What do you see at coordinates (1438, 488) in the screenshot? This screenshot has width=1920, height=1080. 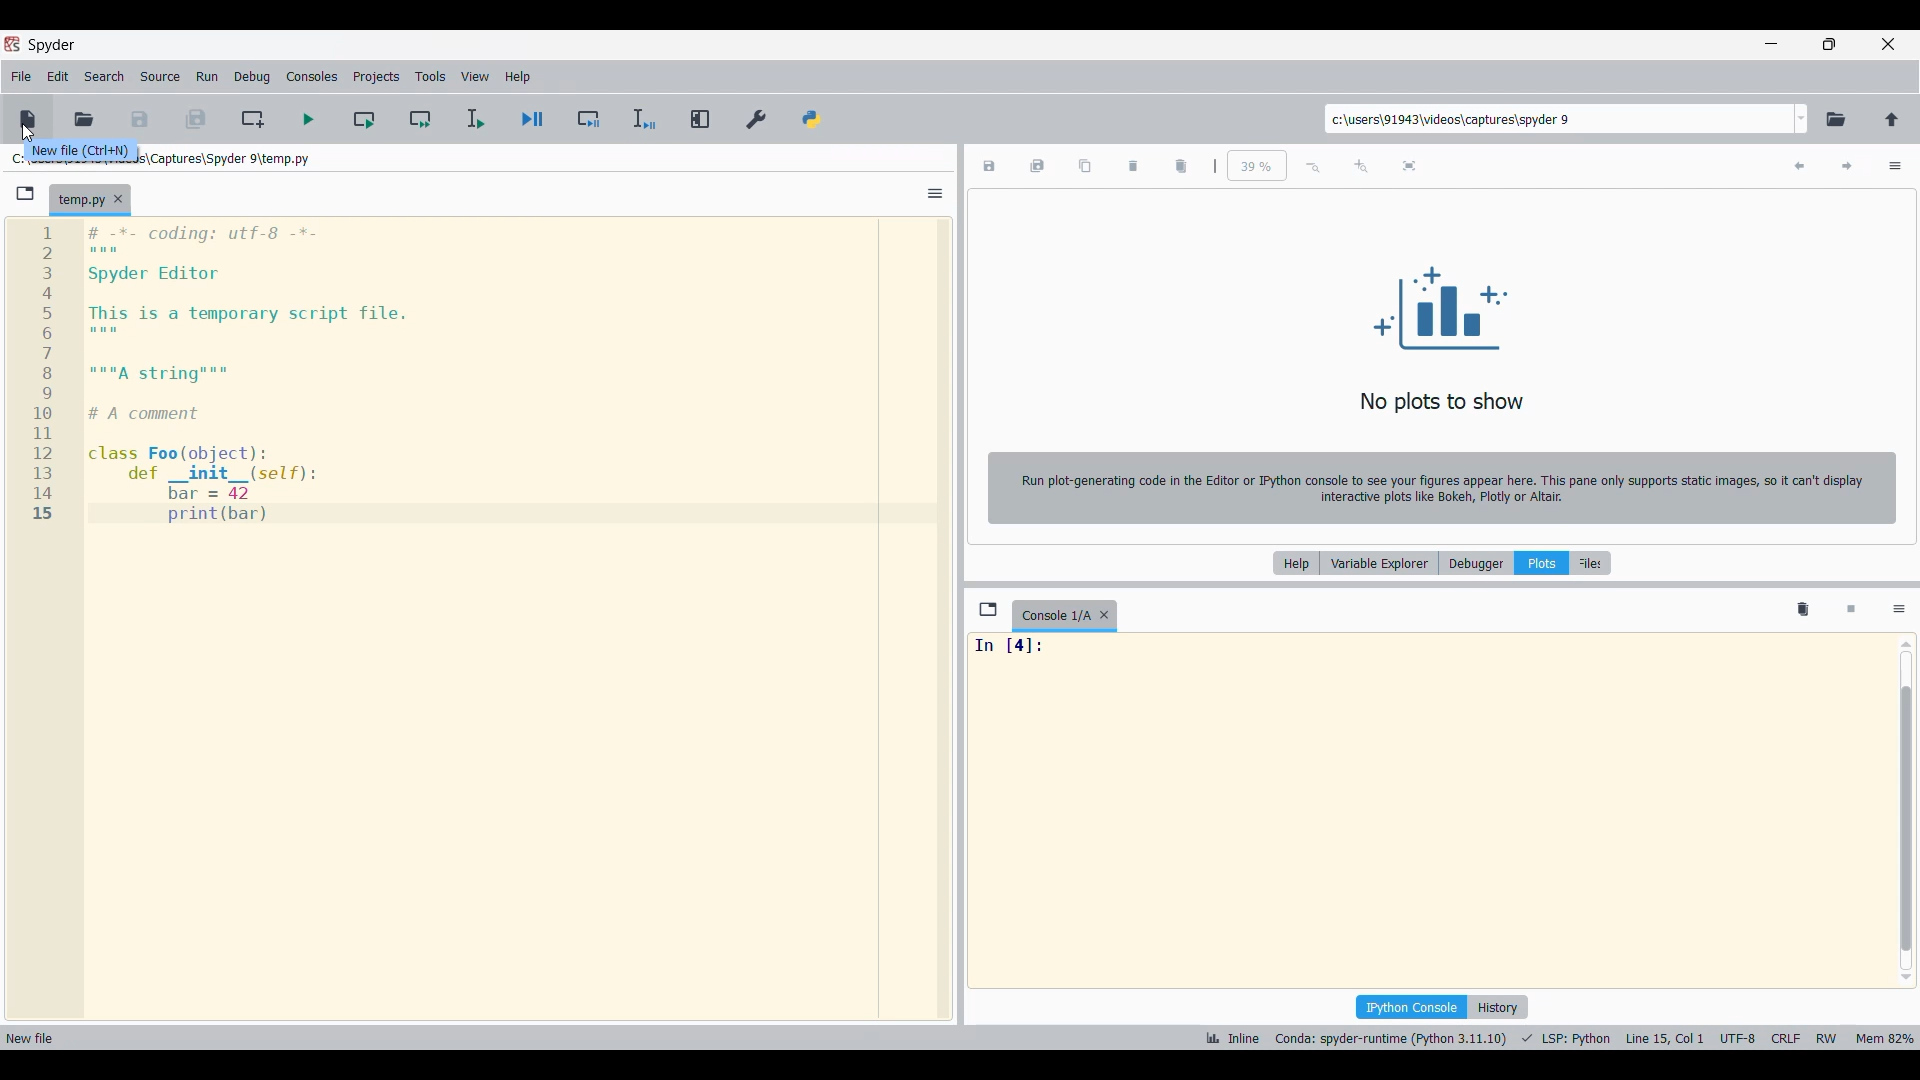 I see `Run plot-generating code in the Editor or IPython console to see your figures appear here. This pane only supports static images, so it can't display
interactive plots like Bokeh, Plotly or Altair` at bounding box center [1438, 488].